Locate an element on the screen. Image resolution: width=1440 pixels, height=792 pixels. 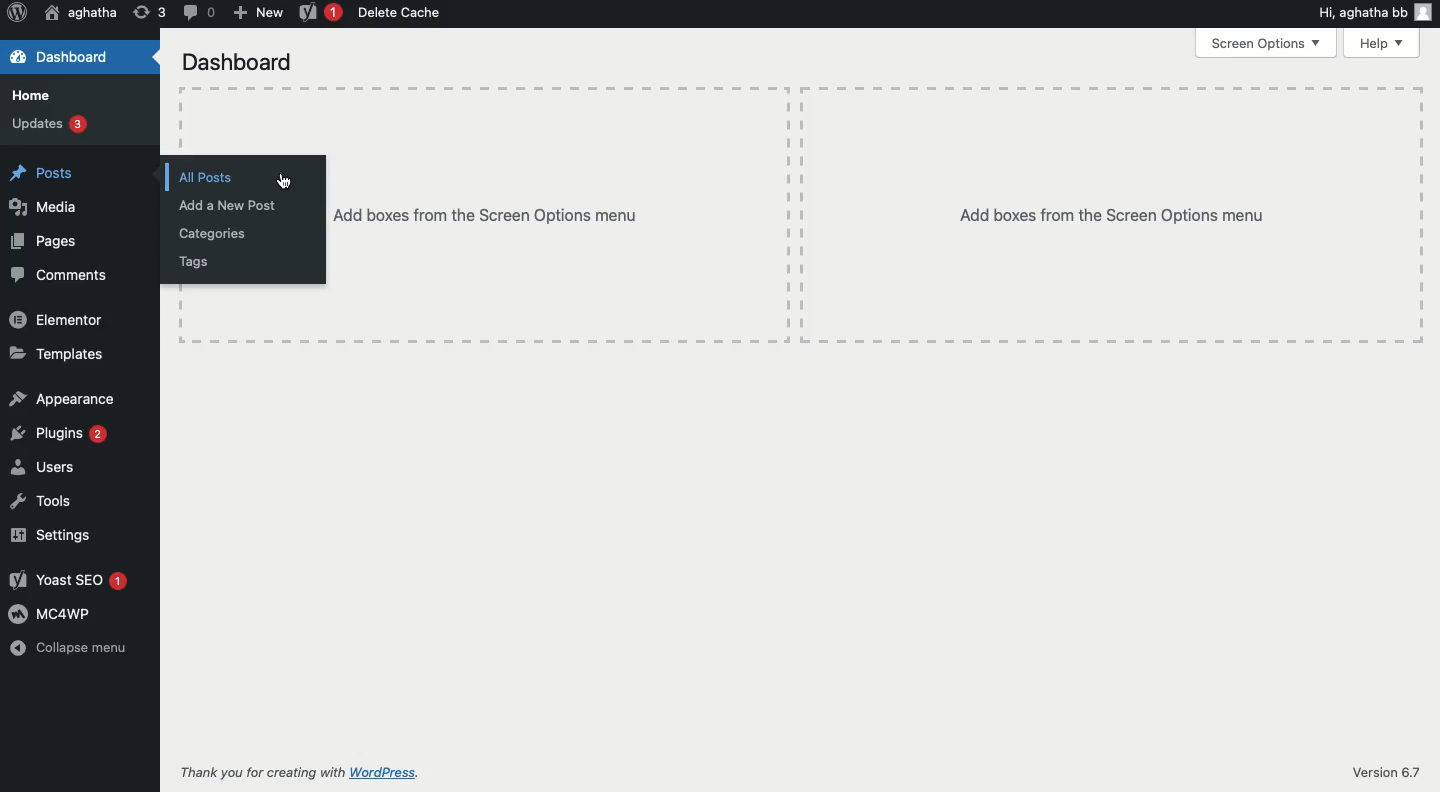
Version 6.7 is located at coordinates (1387, 773).